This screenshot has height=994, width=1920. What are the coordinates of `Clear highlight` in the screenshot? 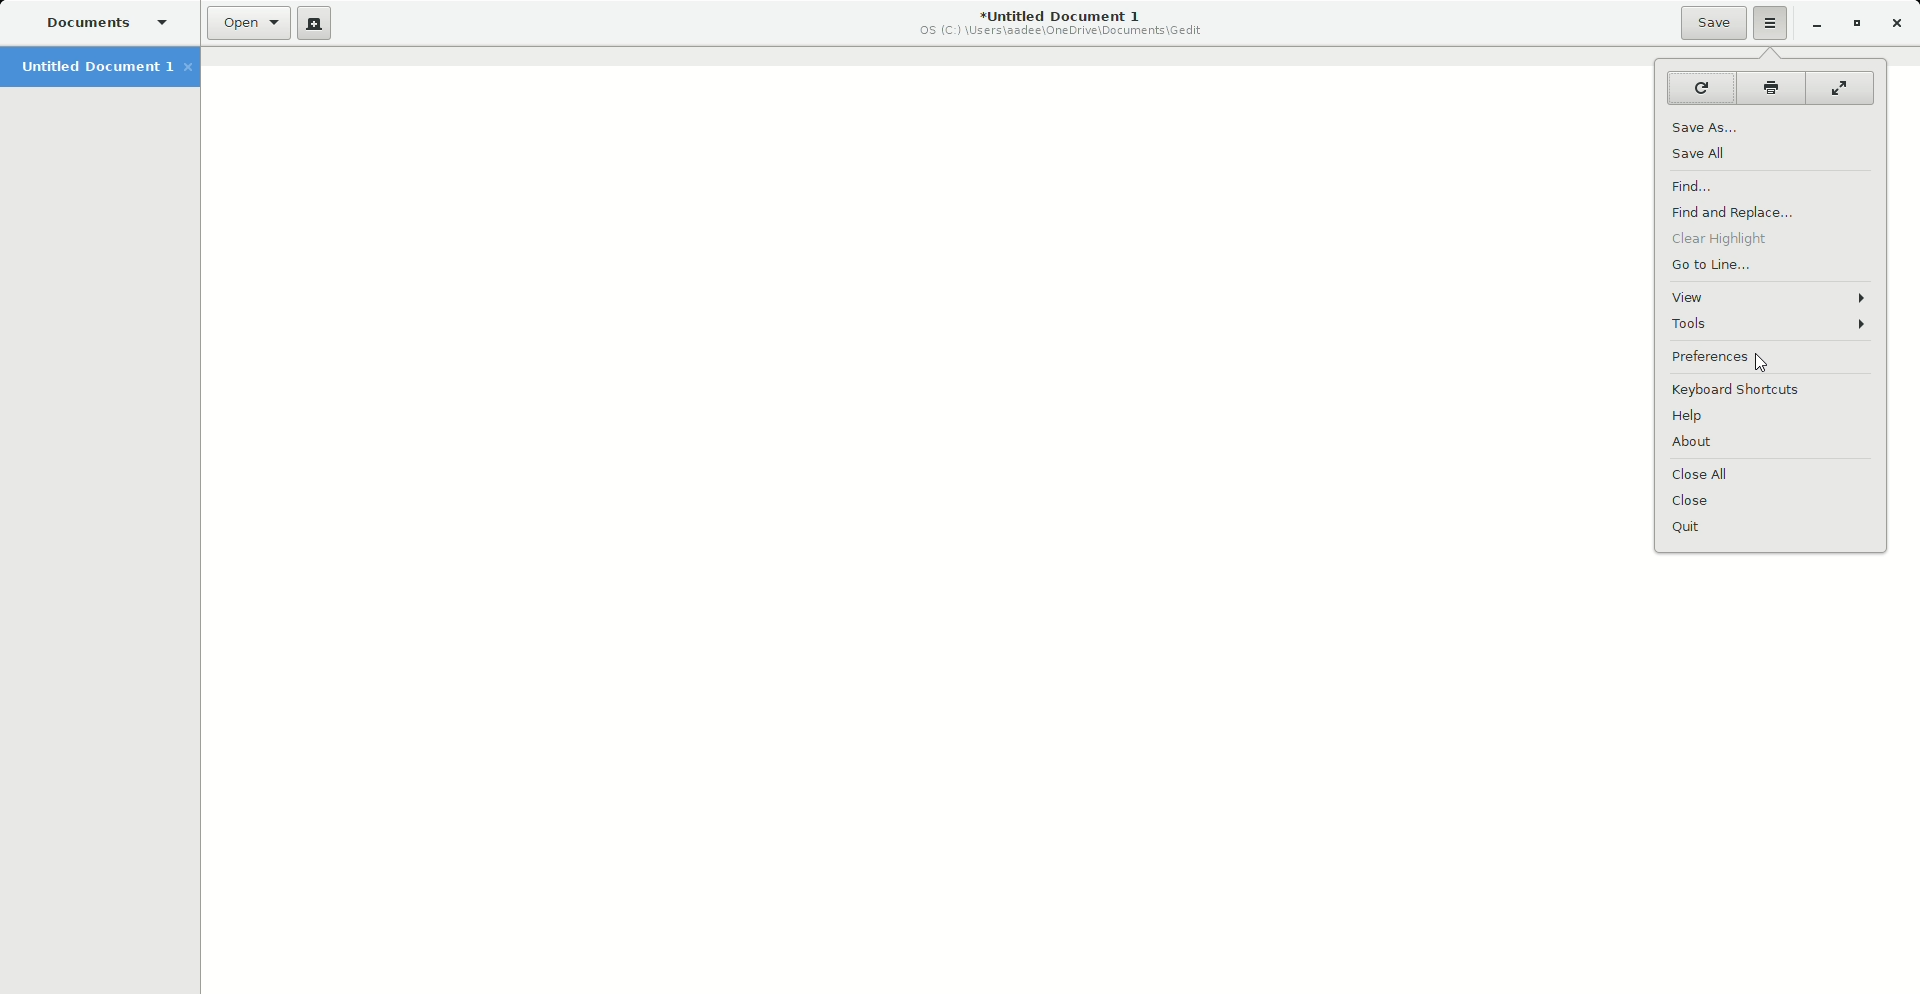 It's located at (1727, 240).